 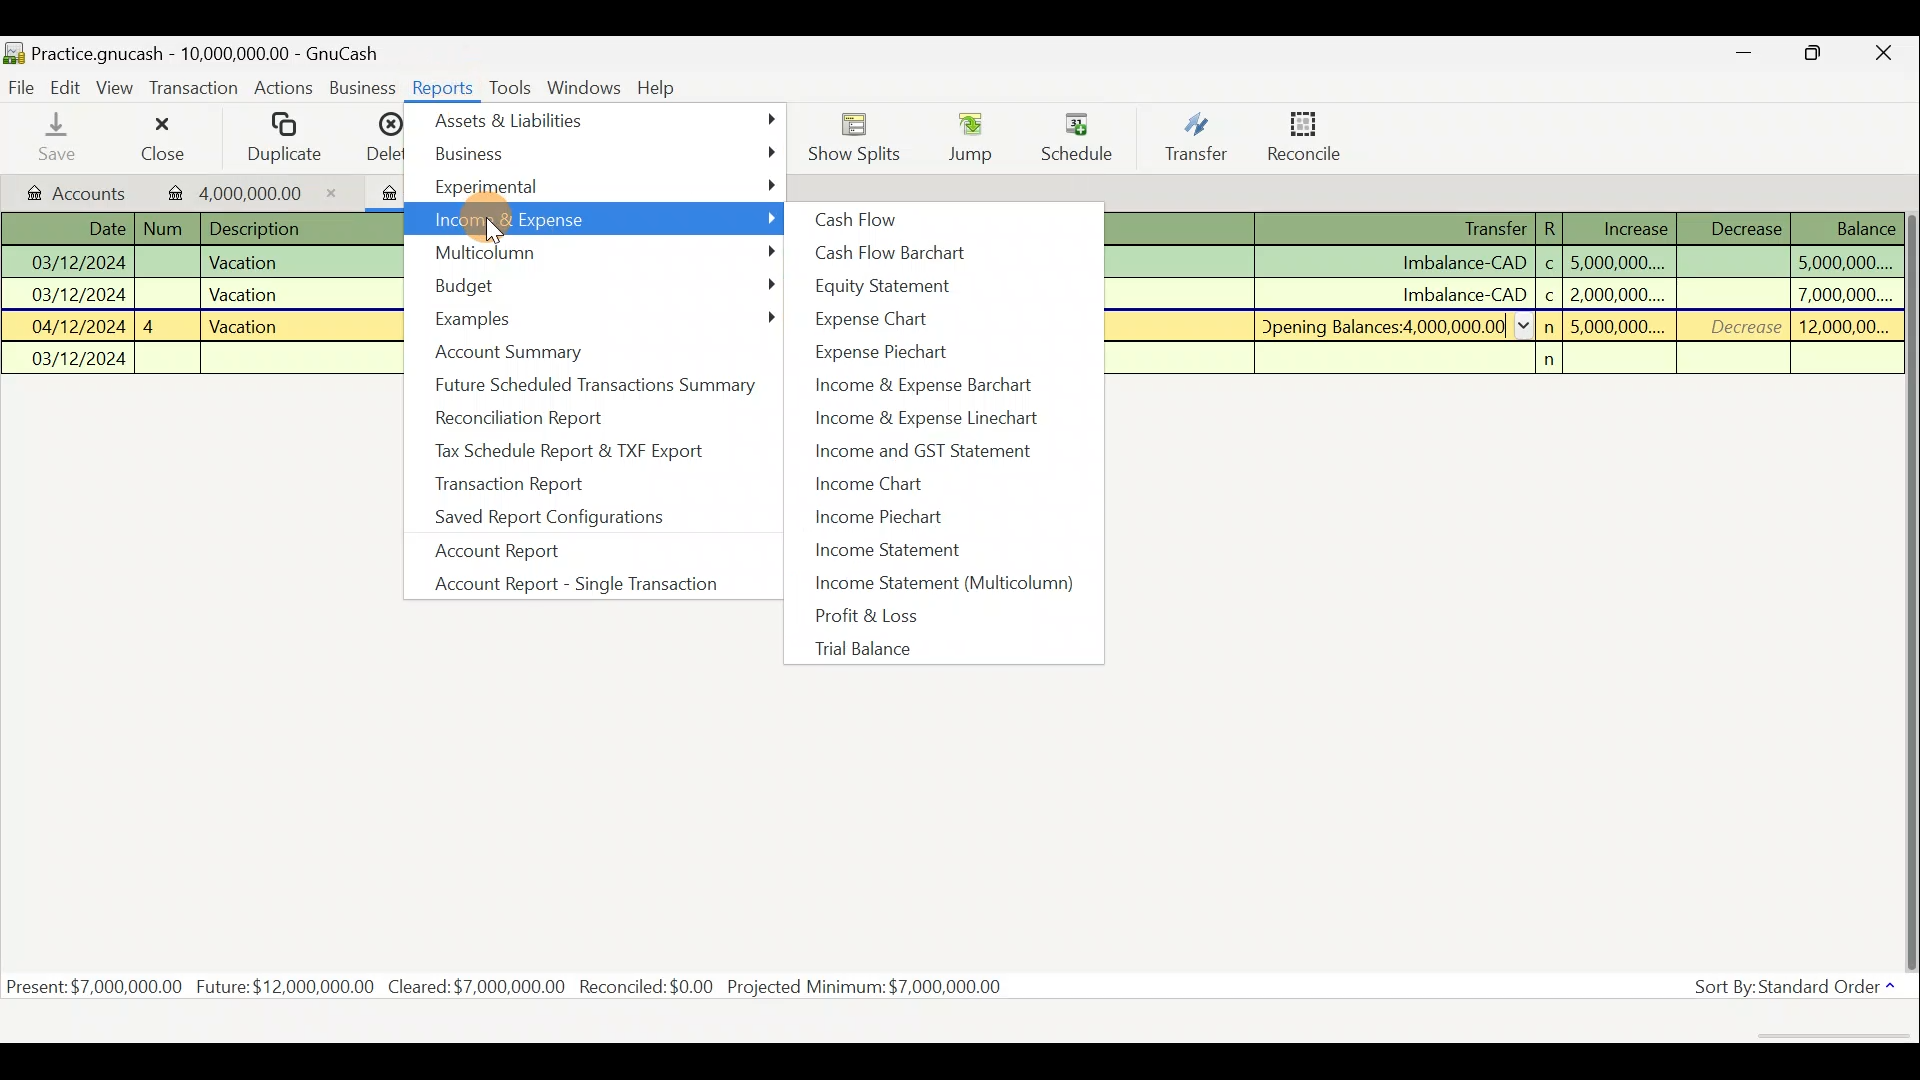 I want to click on Business, so click(x=604, y=153).